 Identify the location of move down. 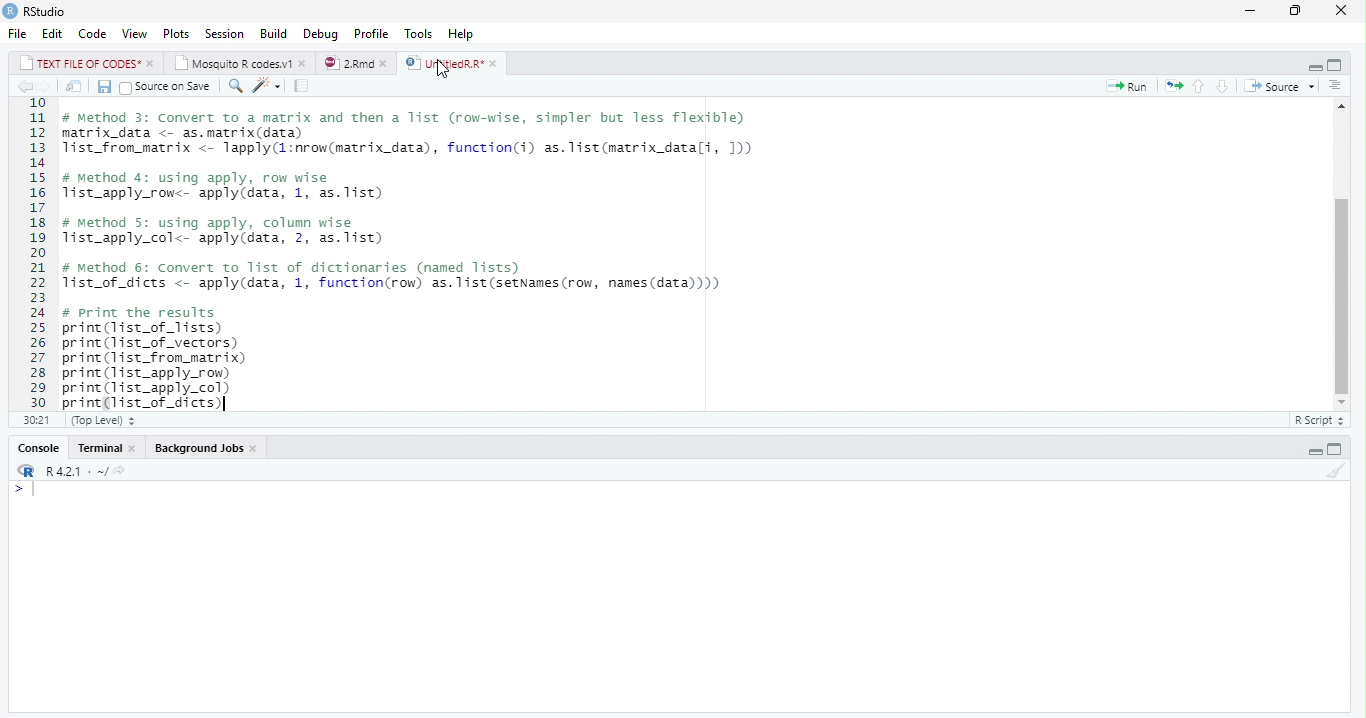
(1342, 399).